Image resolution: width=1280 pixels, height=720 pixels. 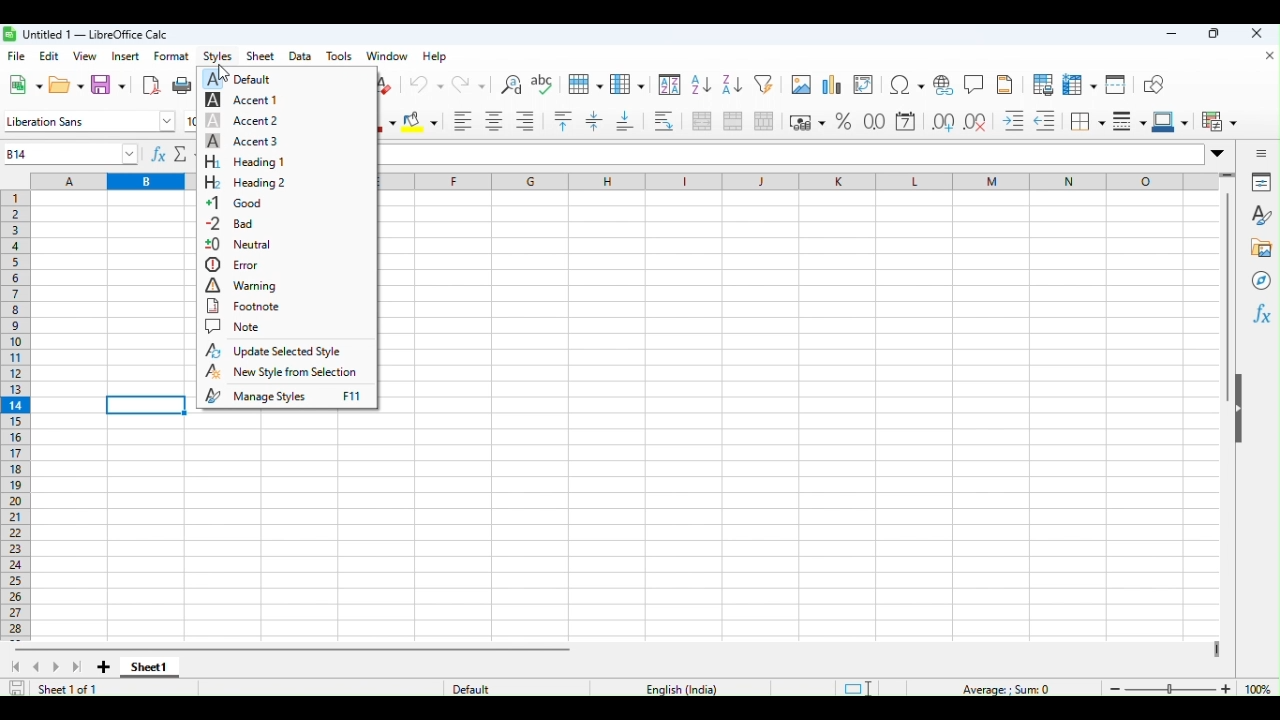 I want to click on Align, so click(x=523, y=122).